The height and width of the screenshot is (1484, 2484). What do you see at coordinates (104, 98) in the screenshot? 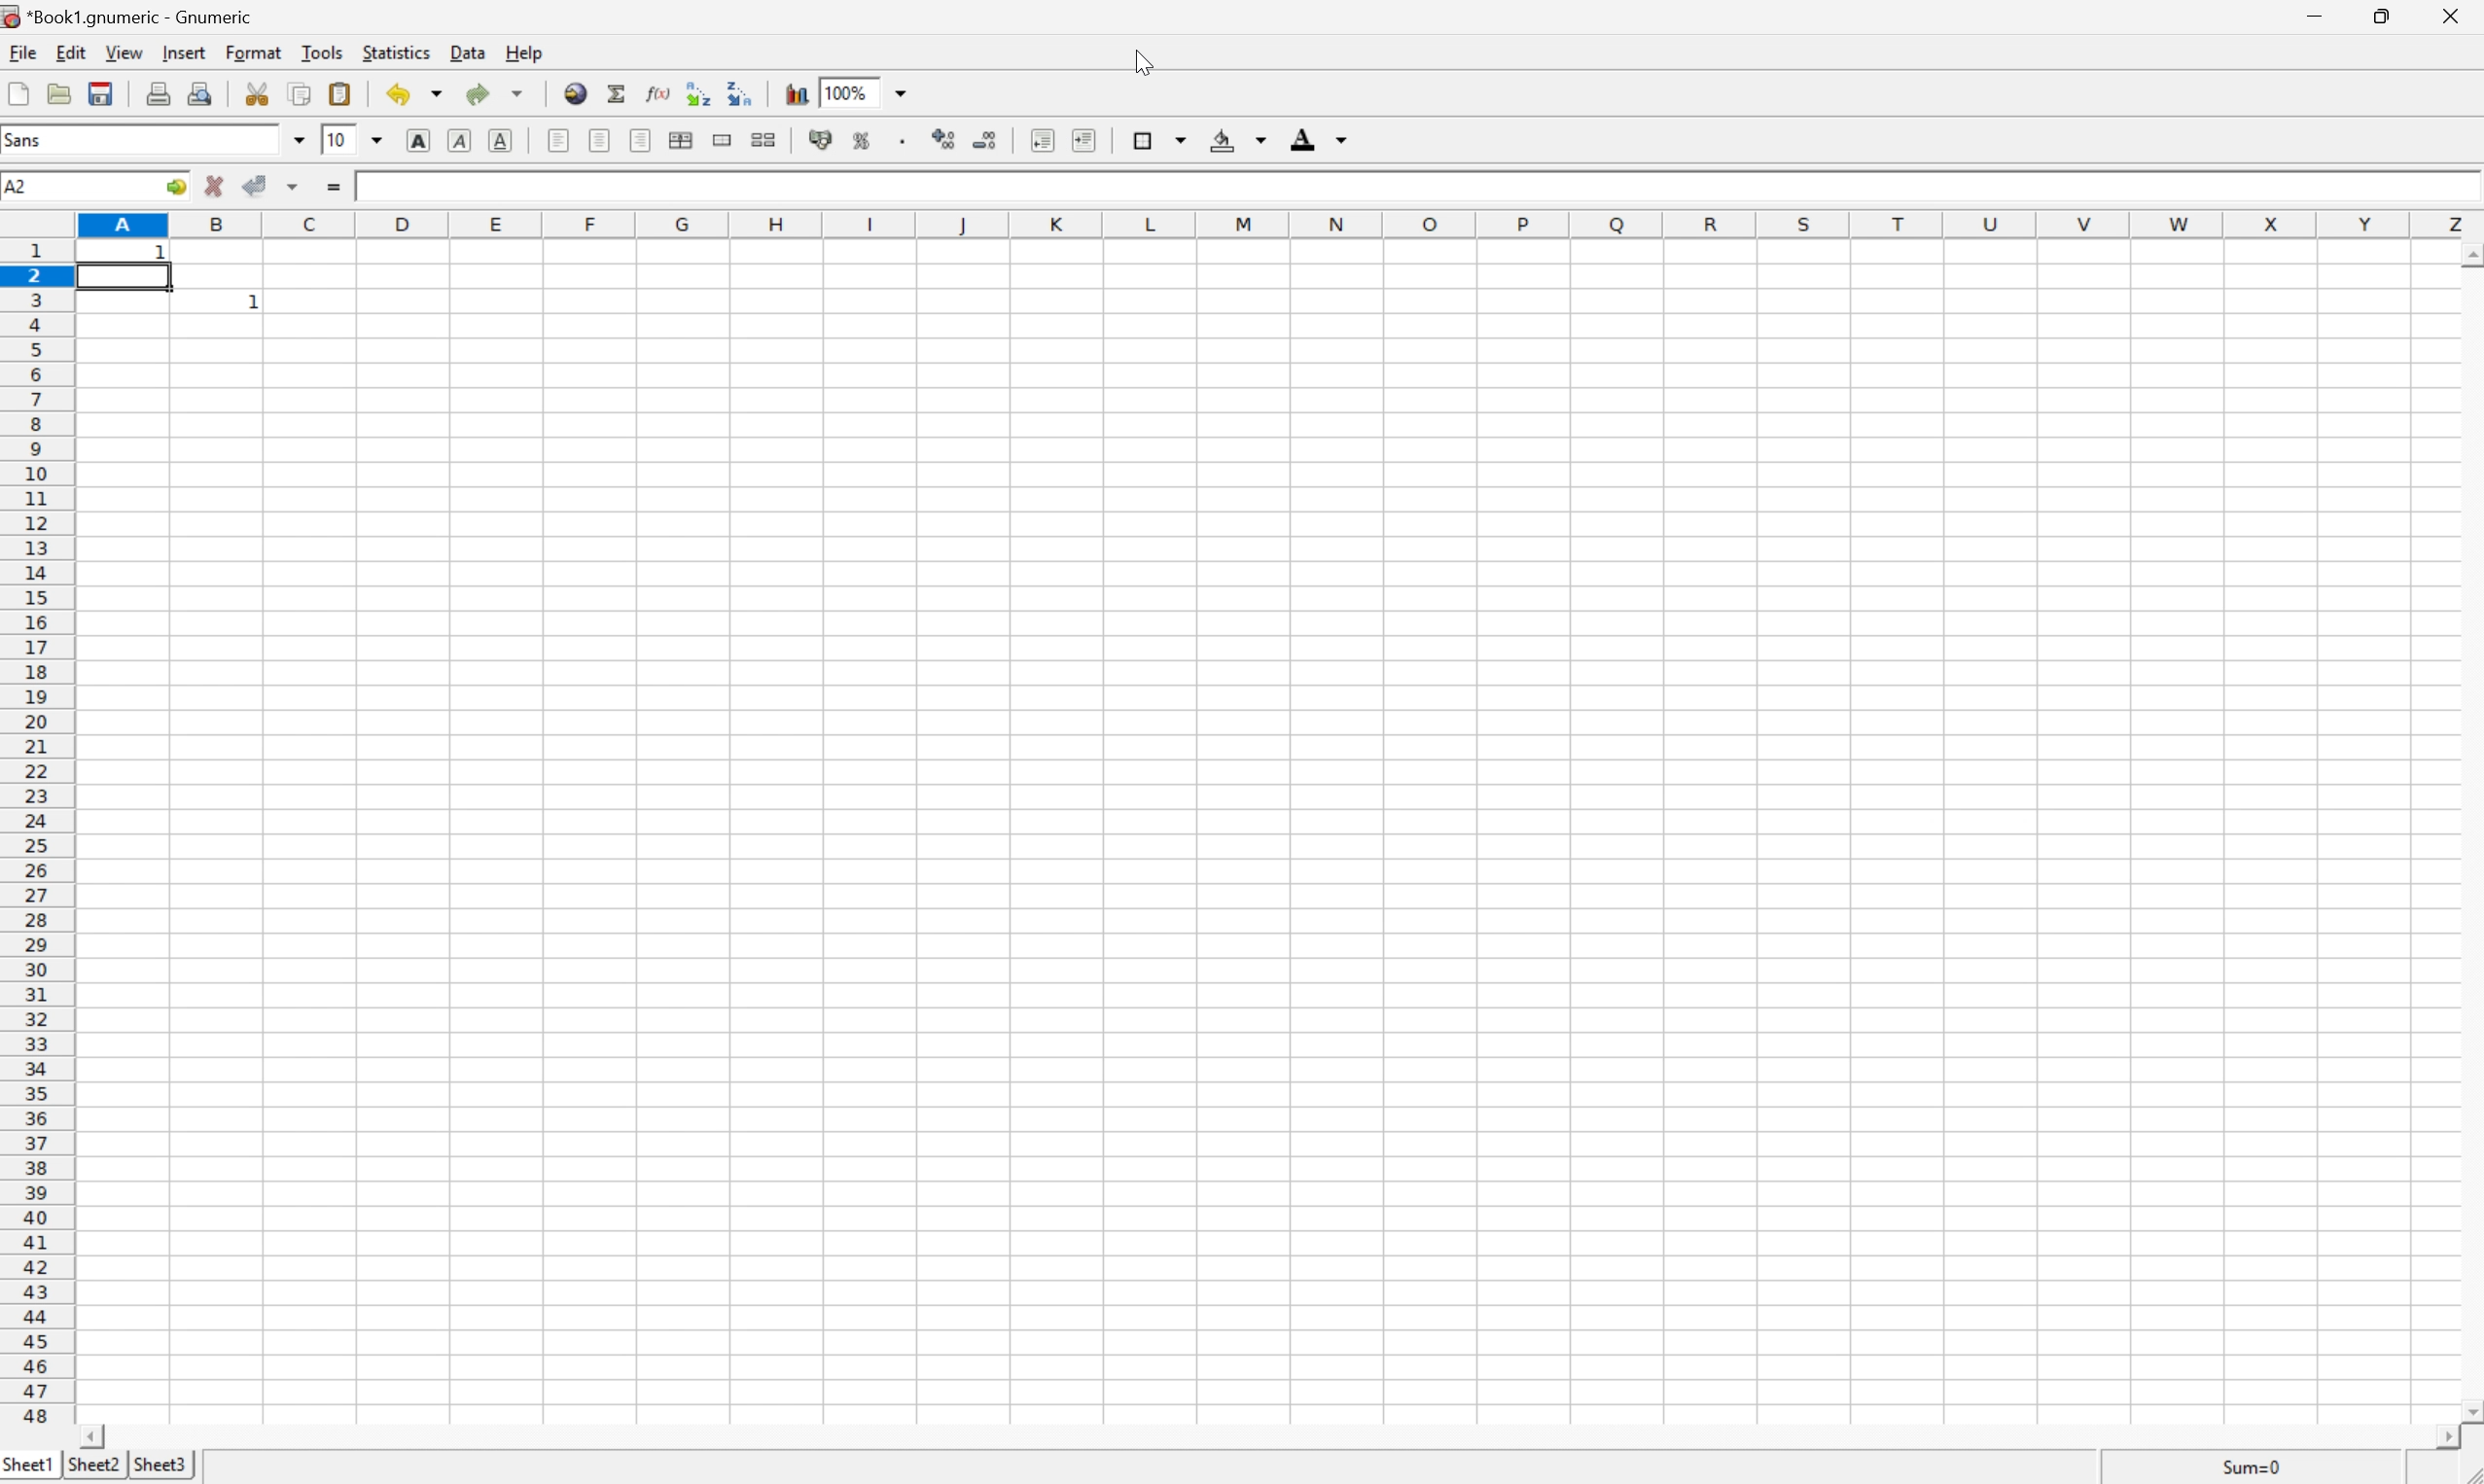
I see `save the current workbook` at bounding box center [104, 98].